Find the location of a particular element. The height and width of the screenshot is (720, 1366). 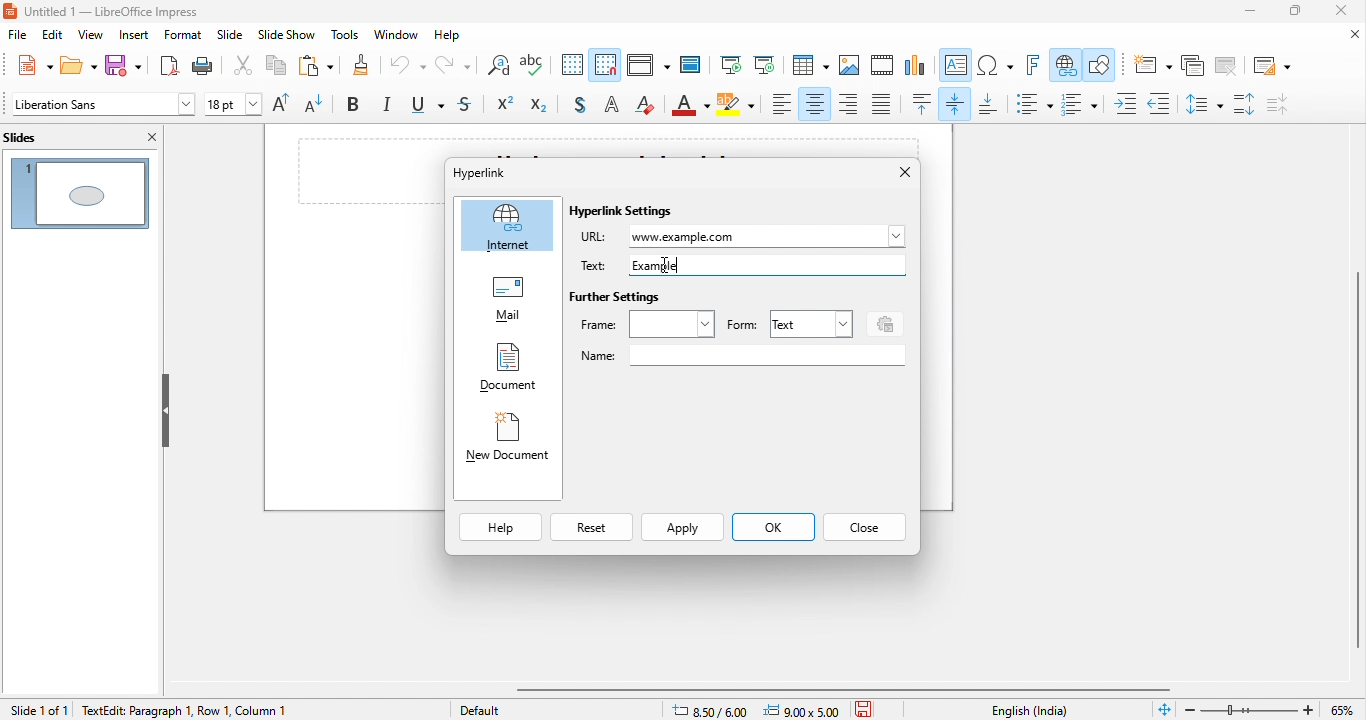

increase font size is located at coordinates (285, 105).